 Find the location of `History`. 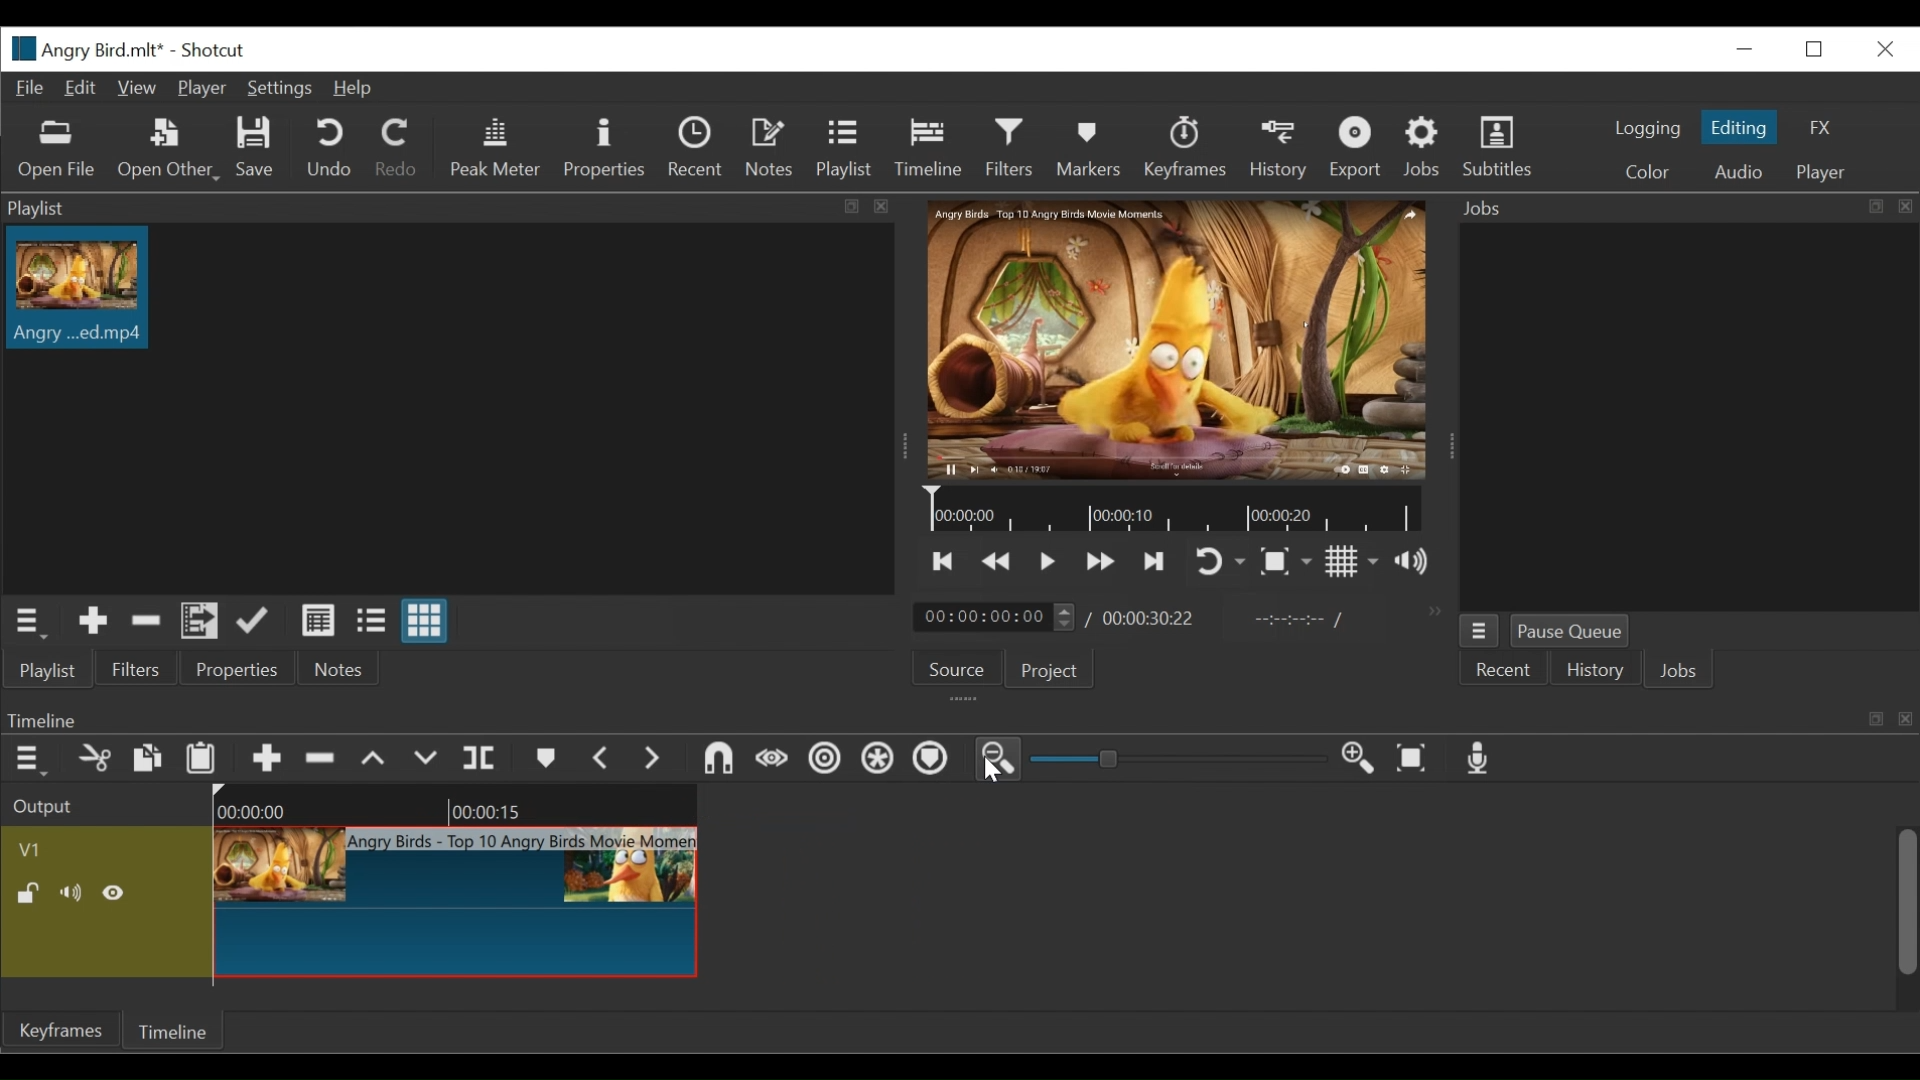

History is located at coordinates (1595, 672).